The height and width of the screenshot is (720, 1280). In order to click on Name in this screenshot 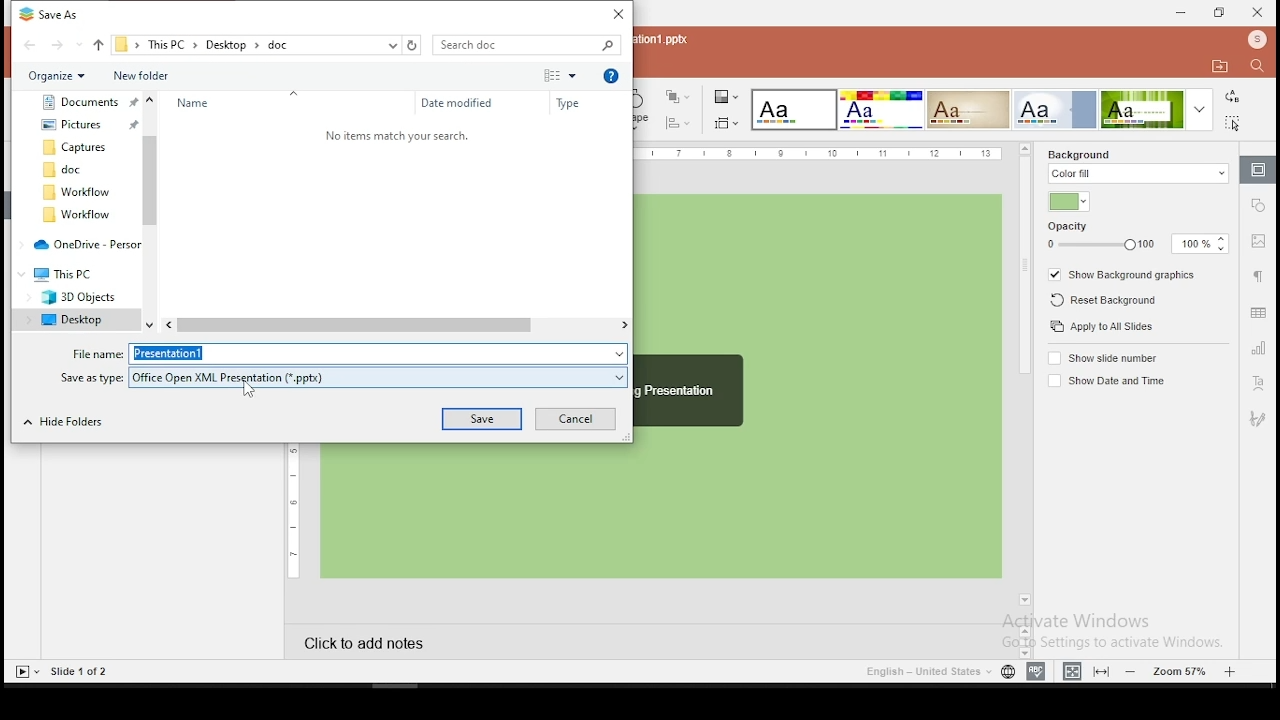, I will do `click(202, 102)`.